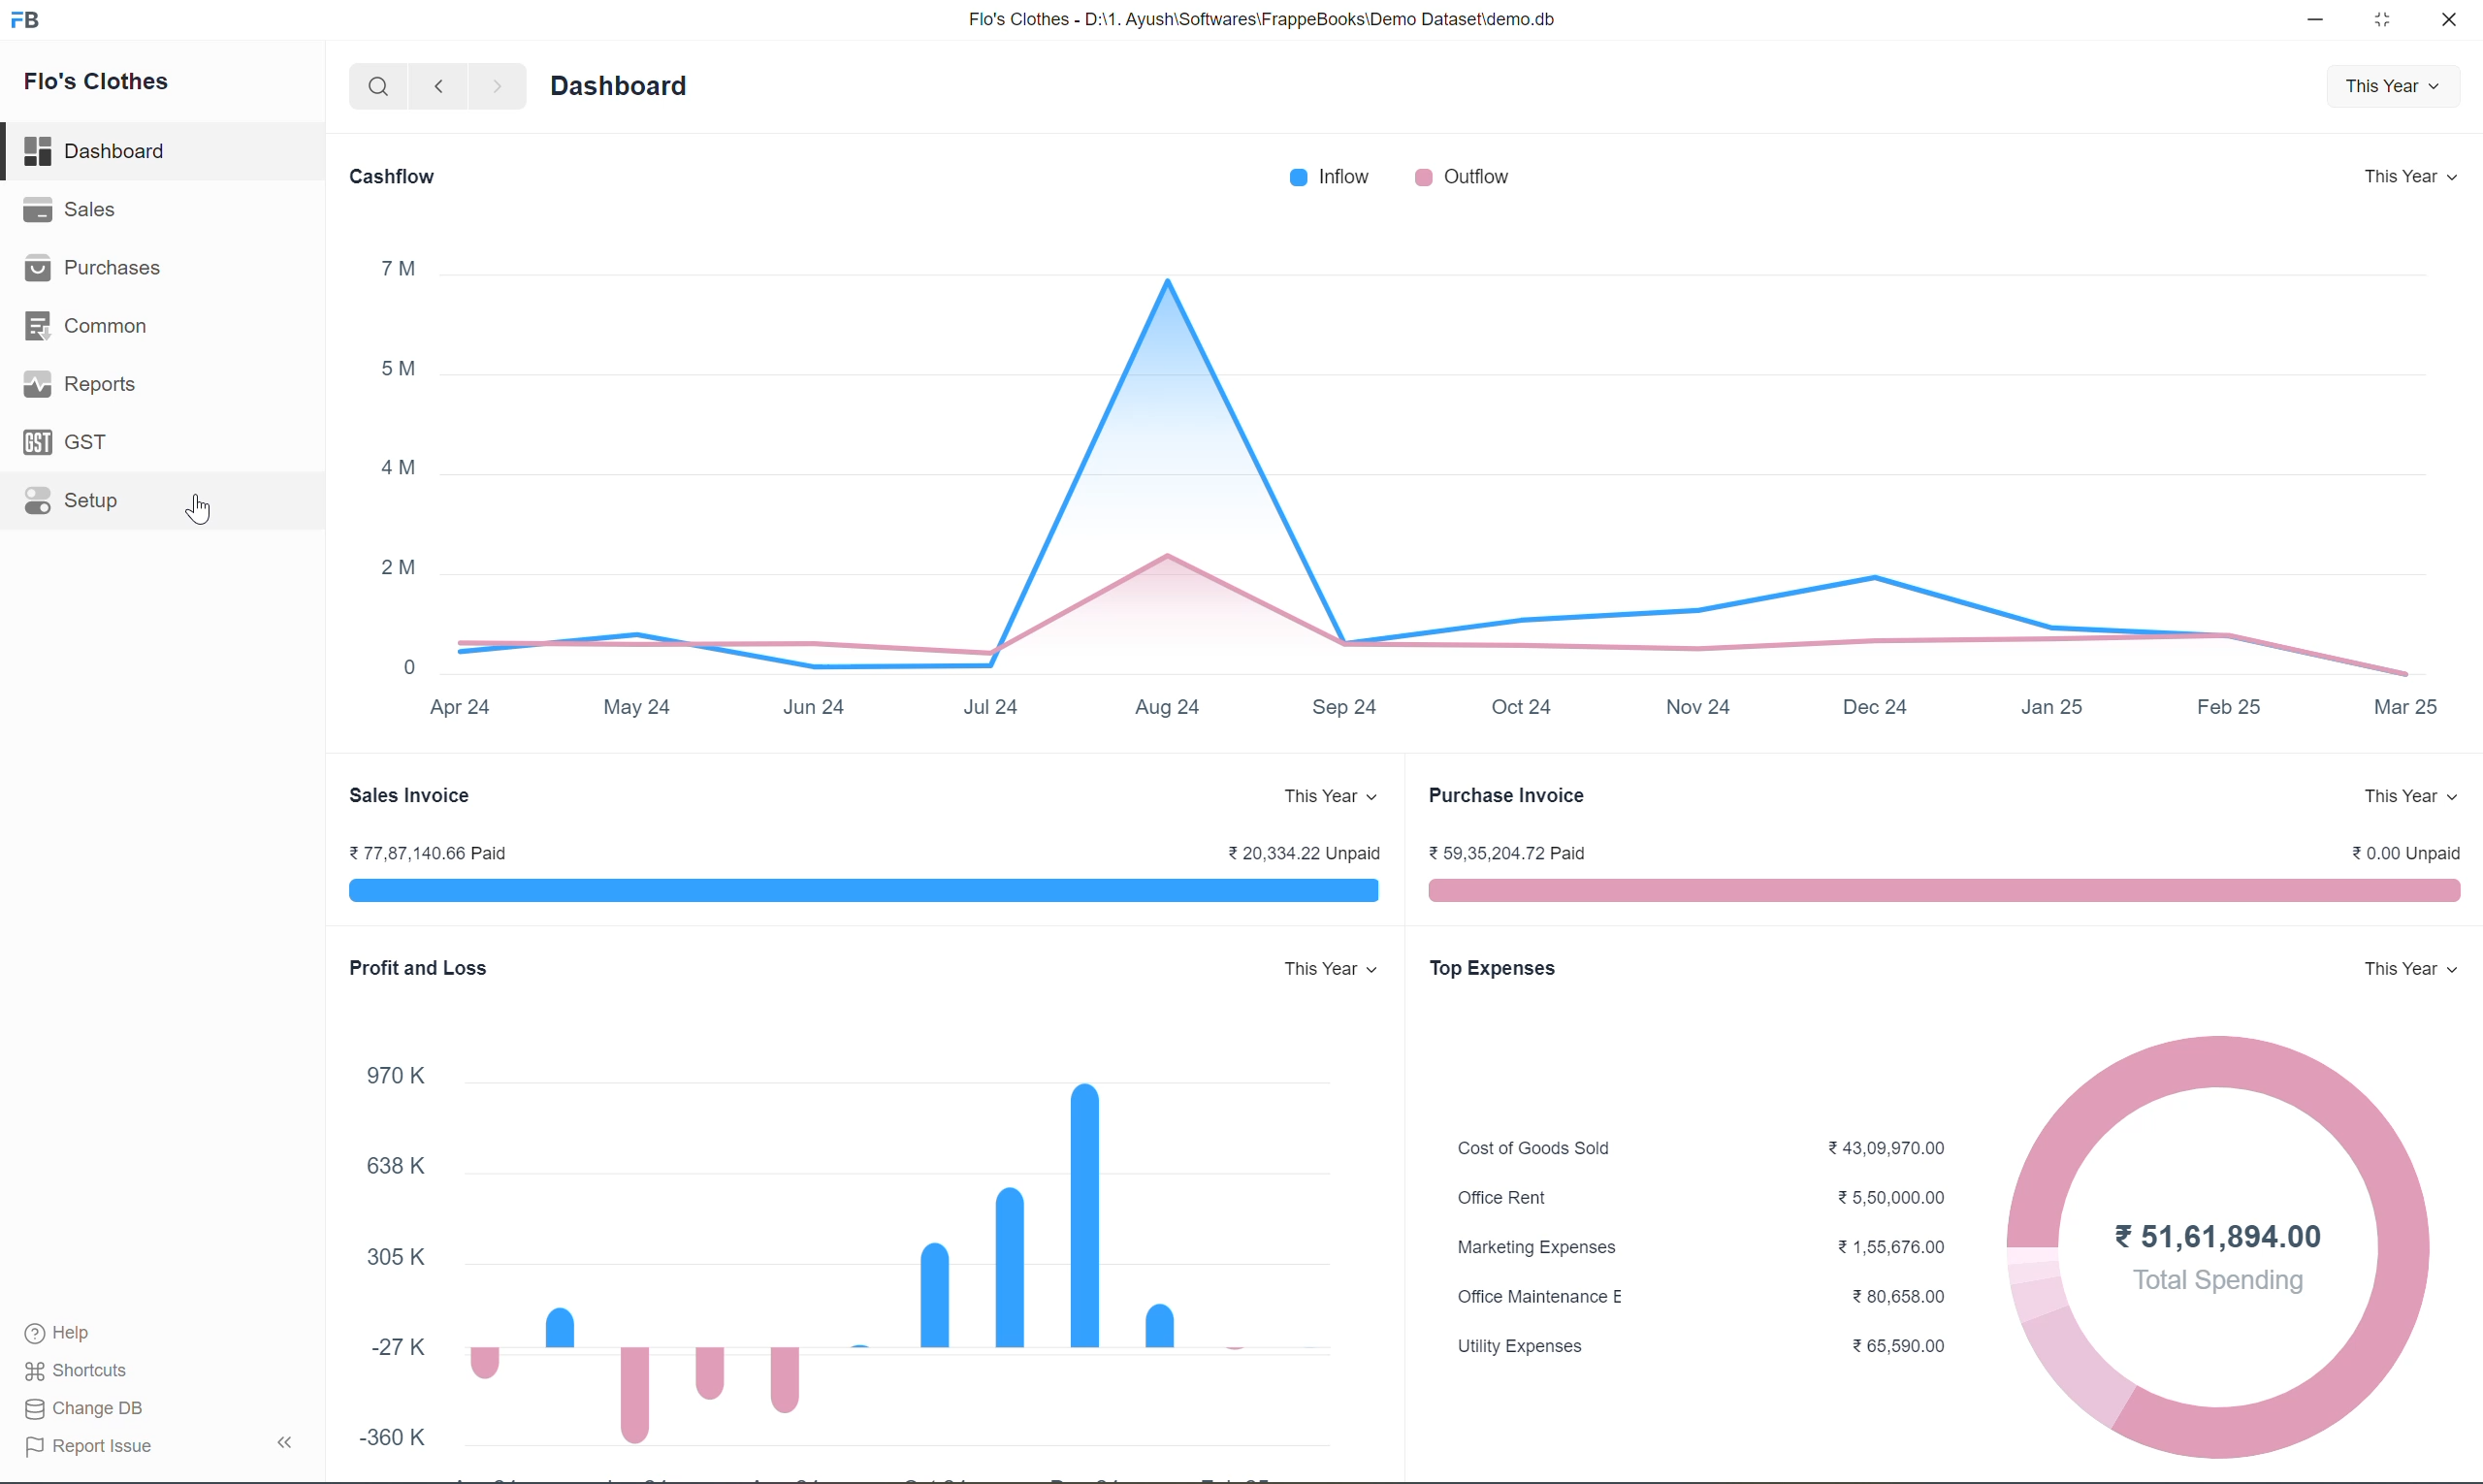 The height and width of the screenshot is (1484, 2483). I want to click on Outflow, so click(1461, 177).